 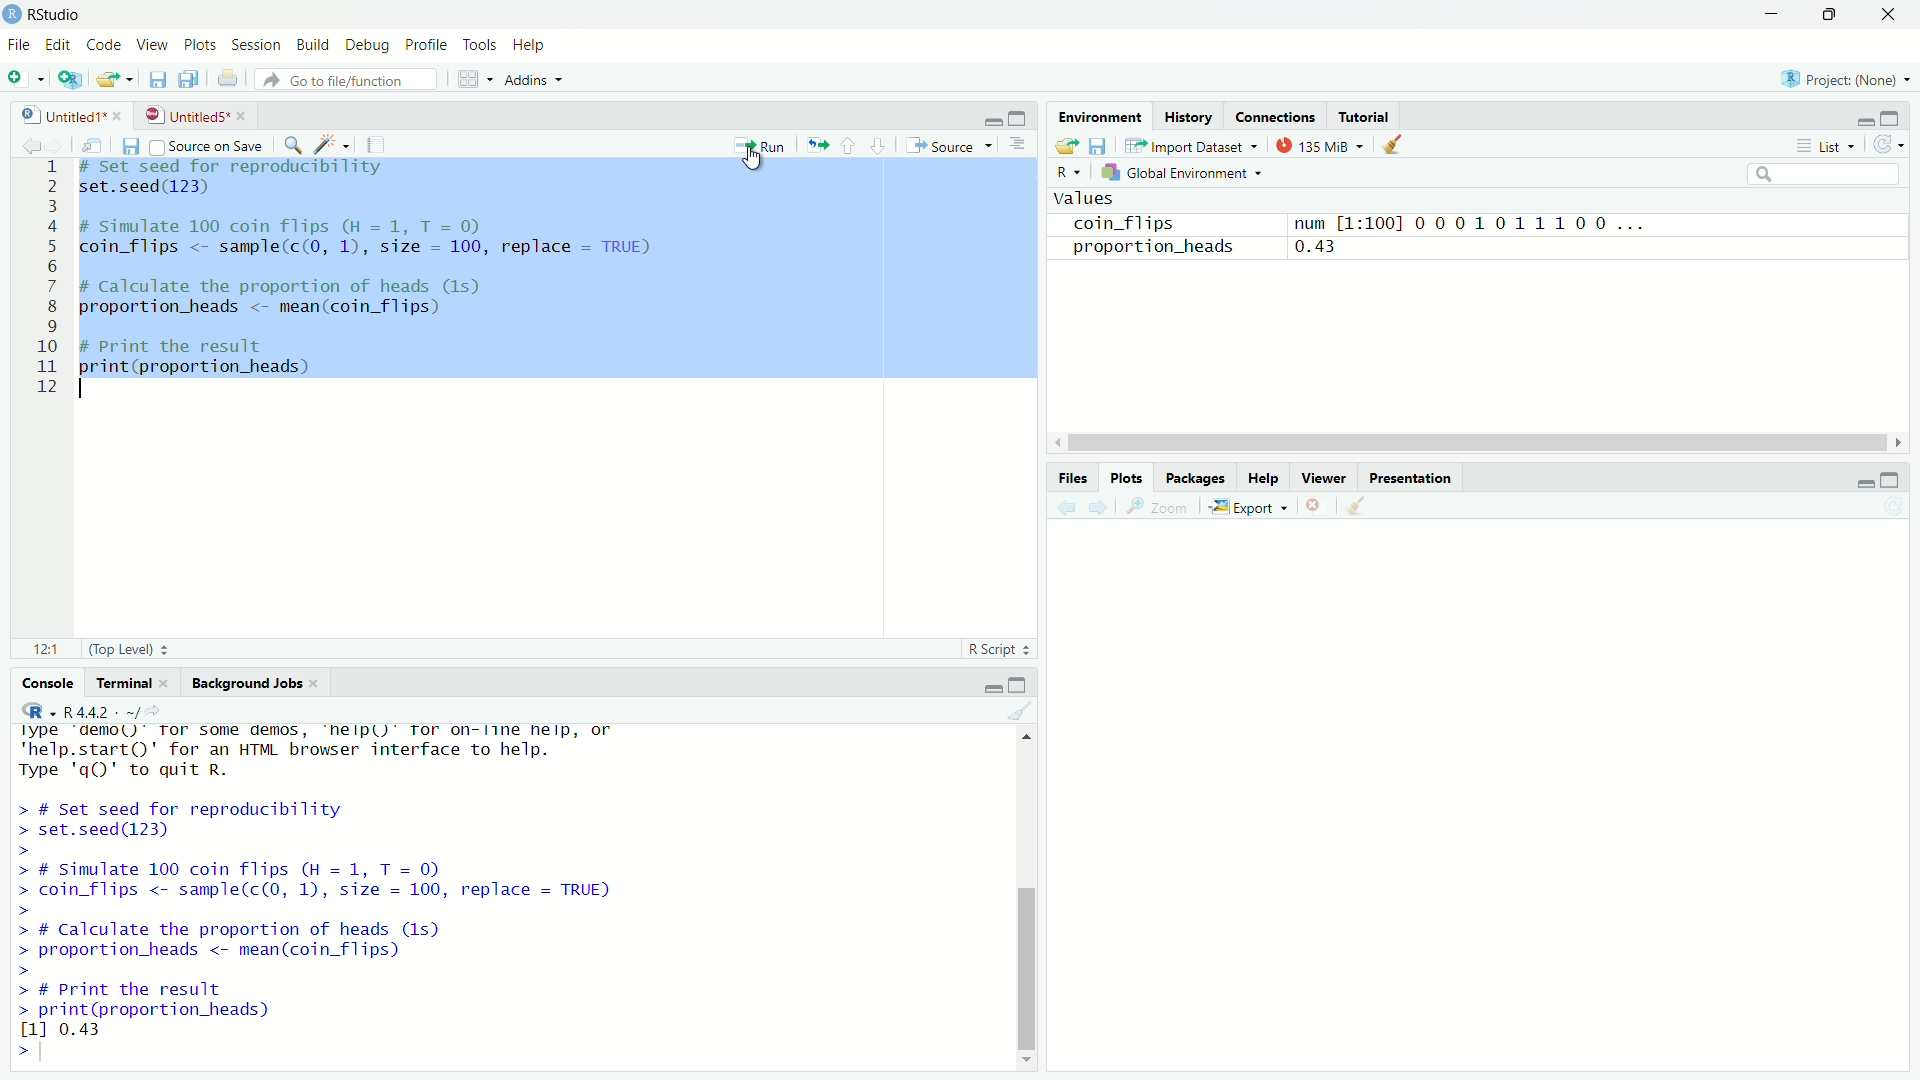 What do you see at coordinates (154, 189) in the screenshot?
I see `set.seed(123)` at bounding box center [154, 189].